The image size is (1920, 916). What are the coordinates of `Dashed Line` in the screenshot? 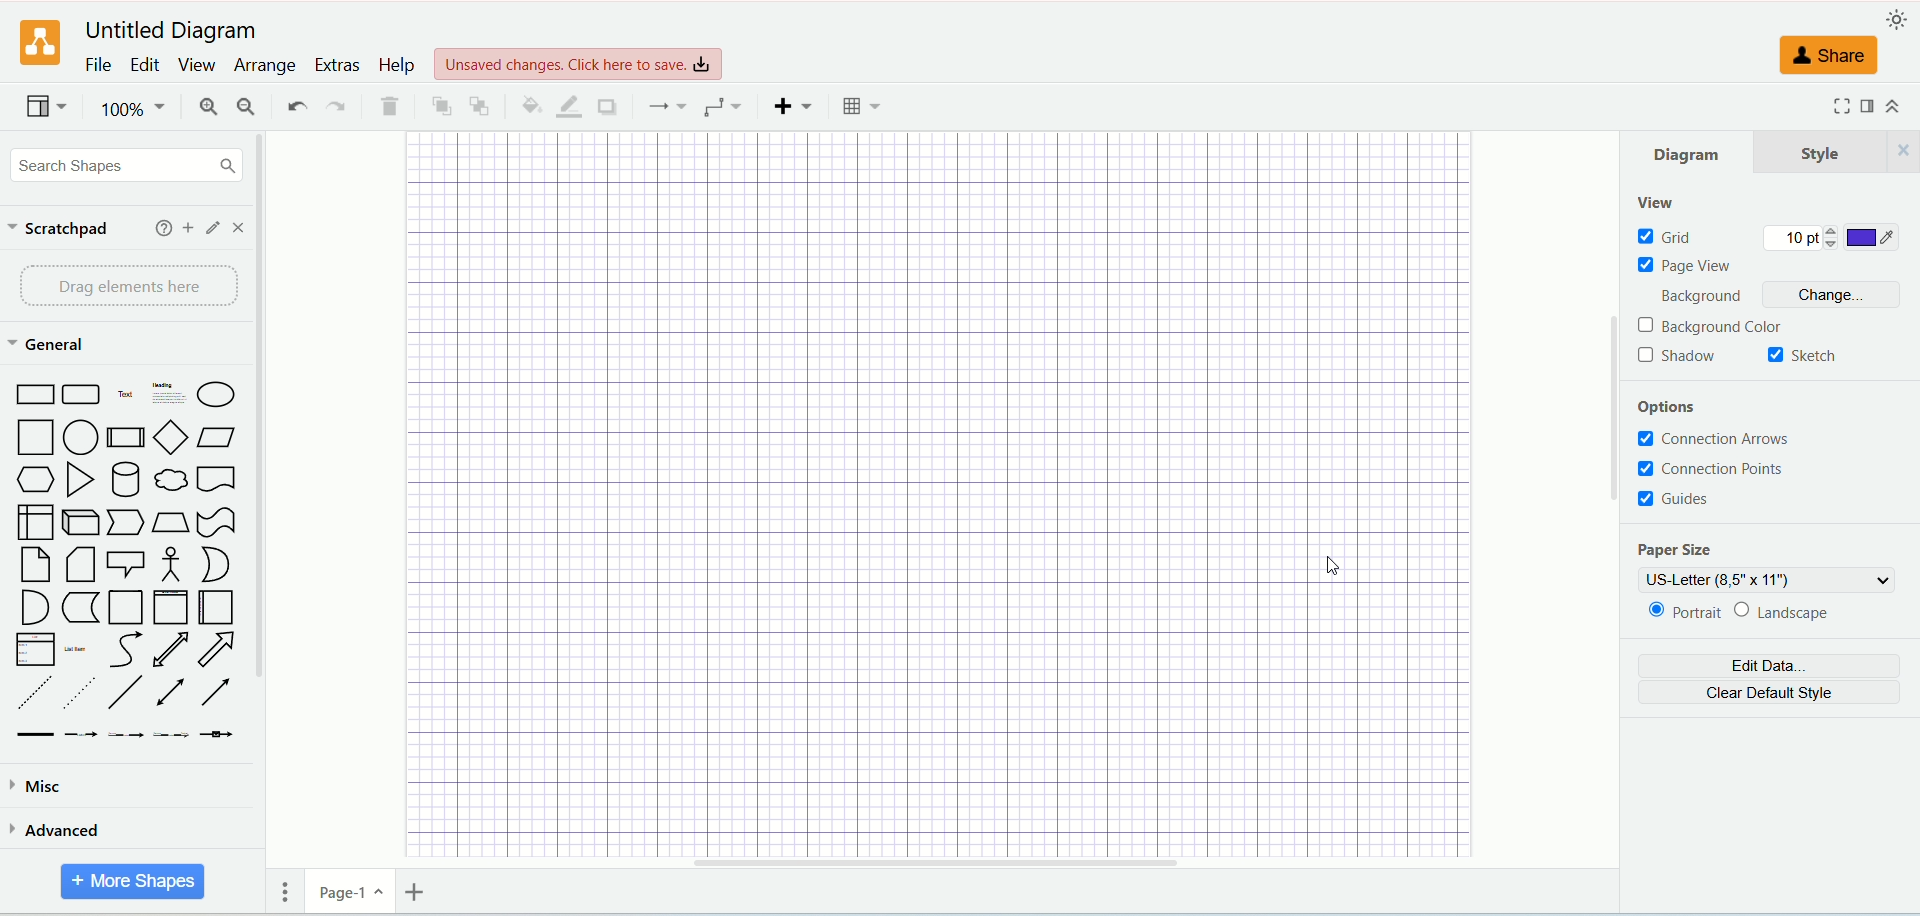 It's located at (34, 694).